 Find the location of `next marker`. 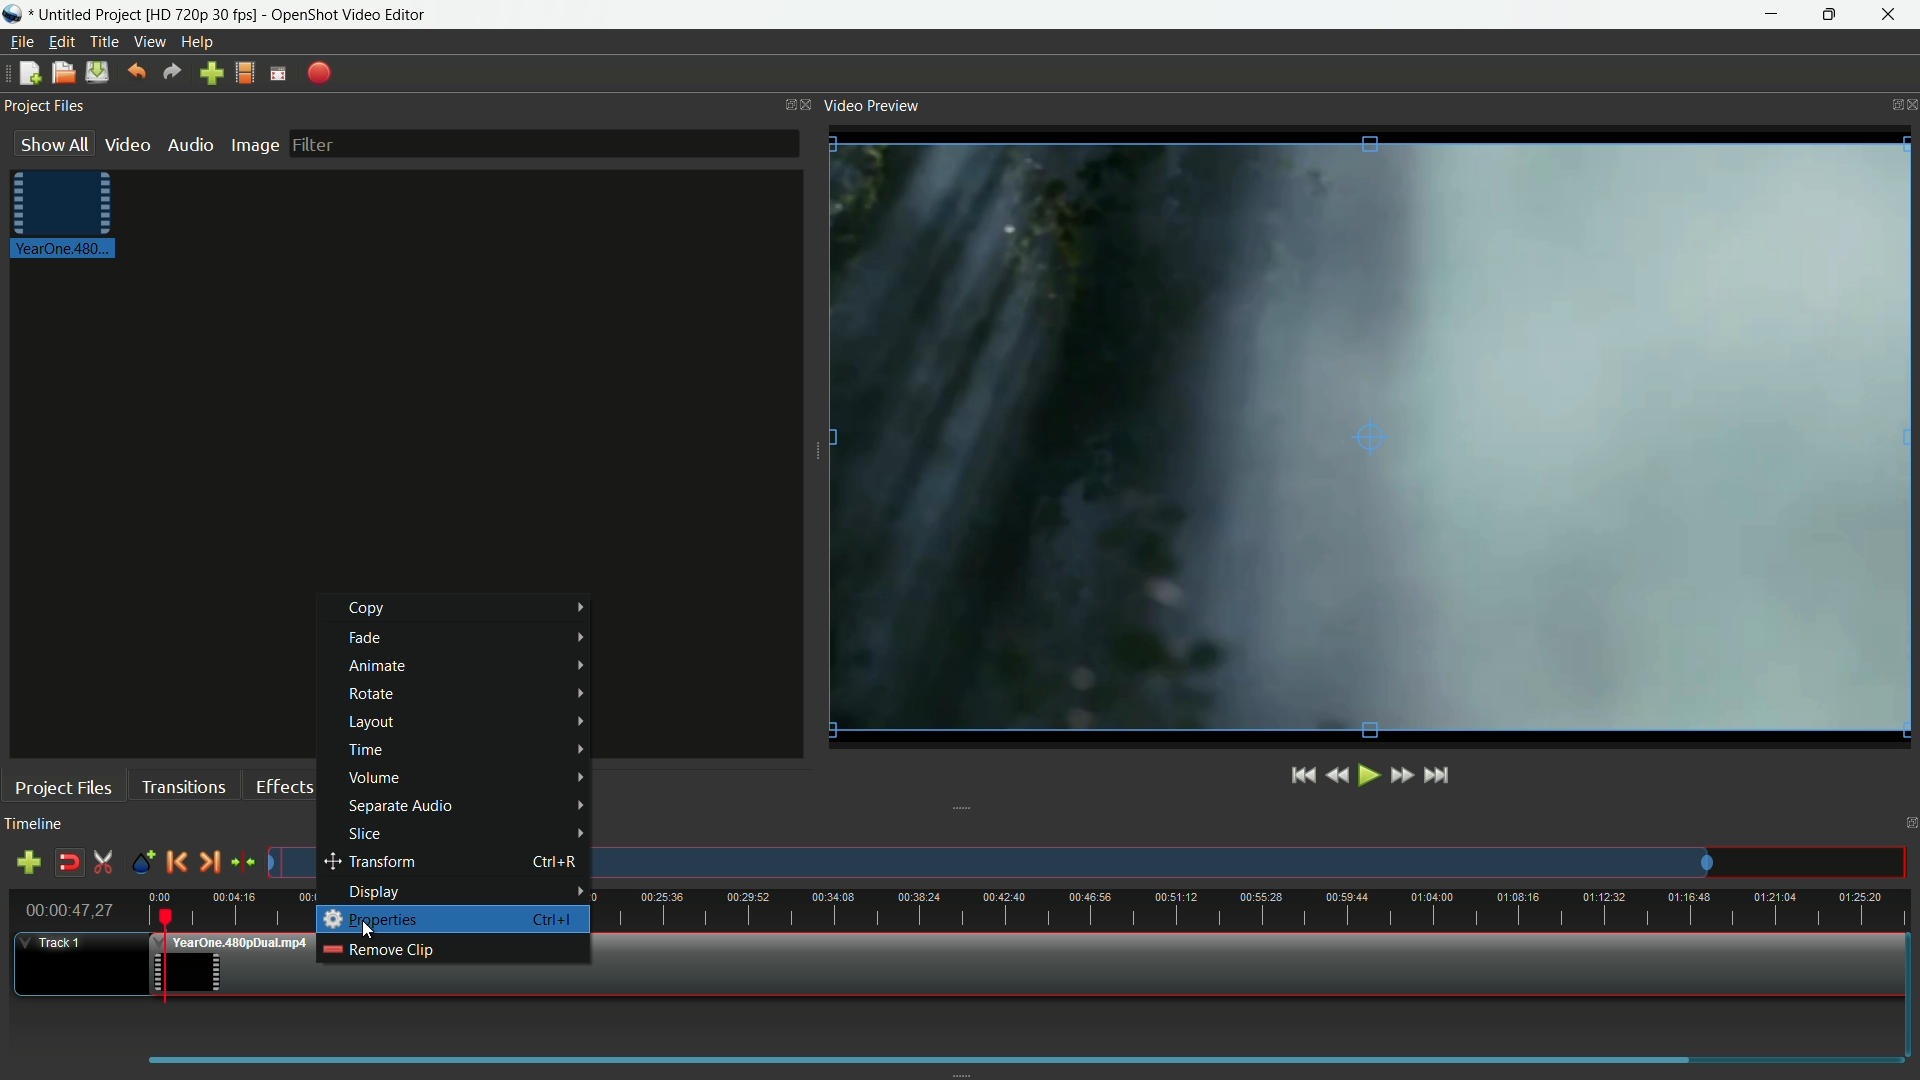

next marker is located at coordinates (206, 862).